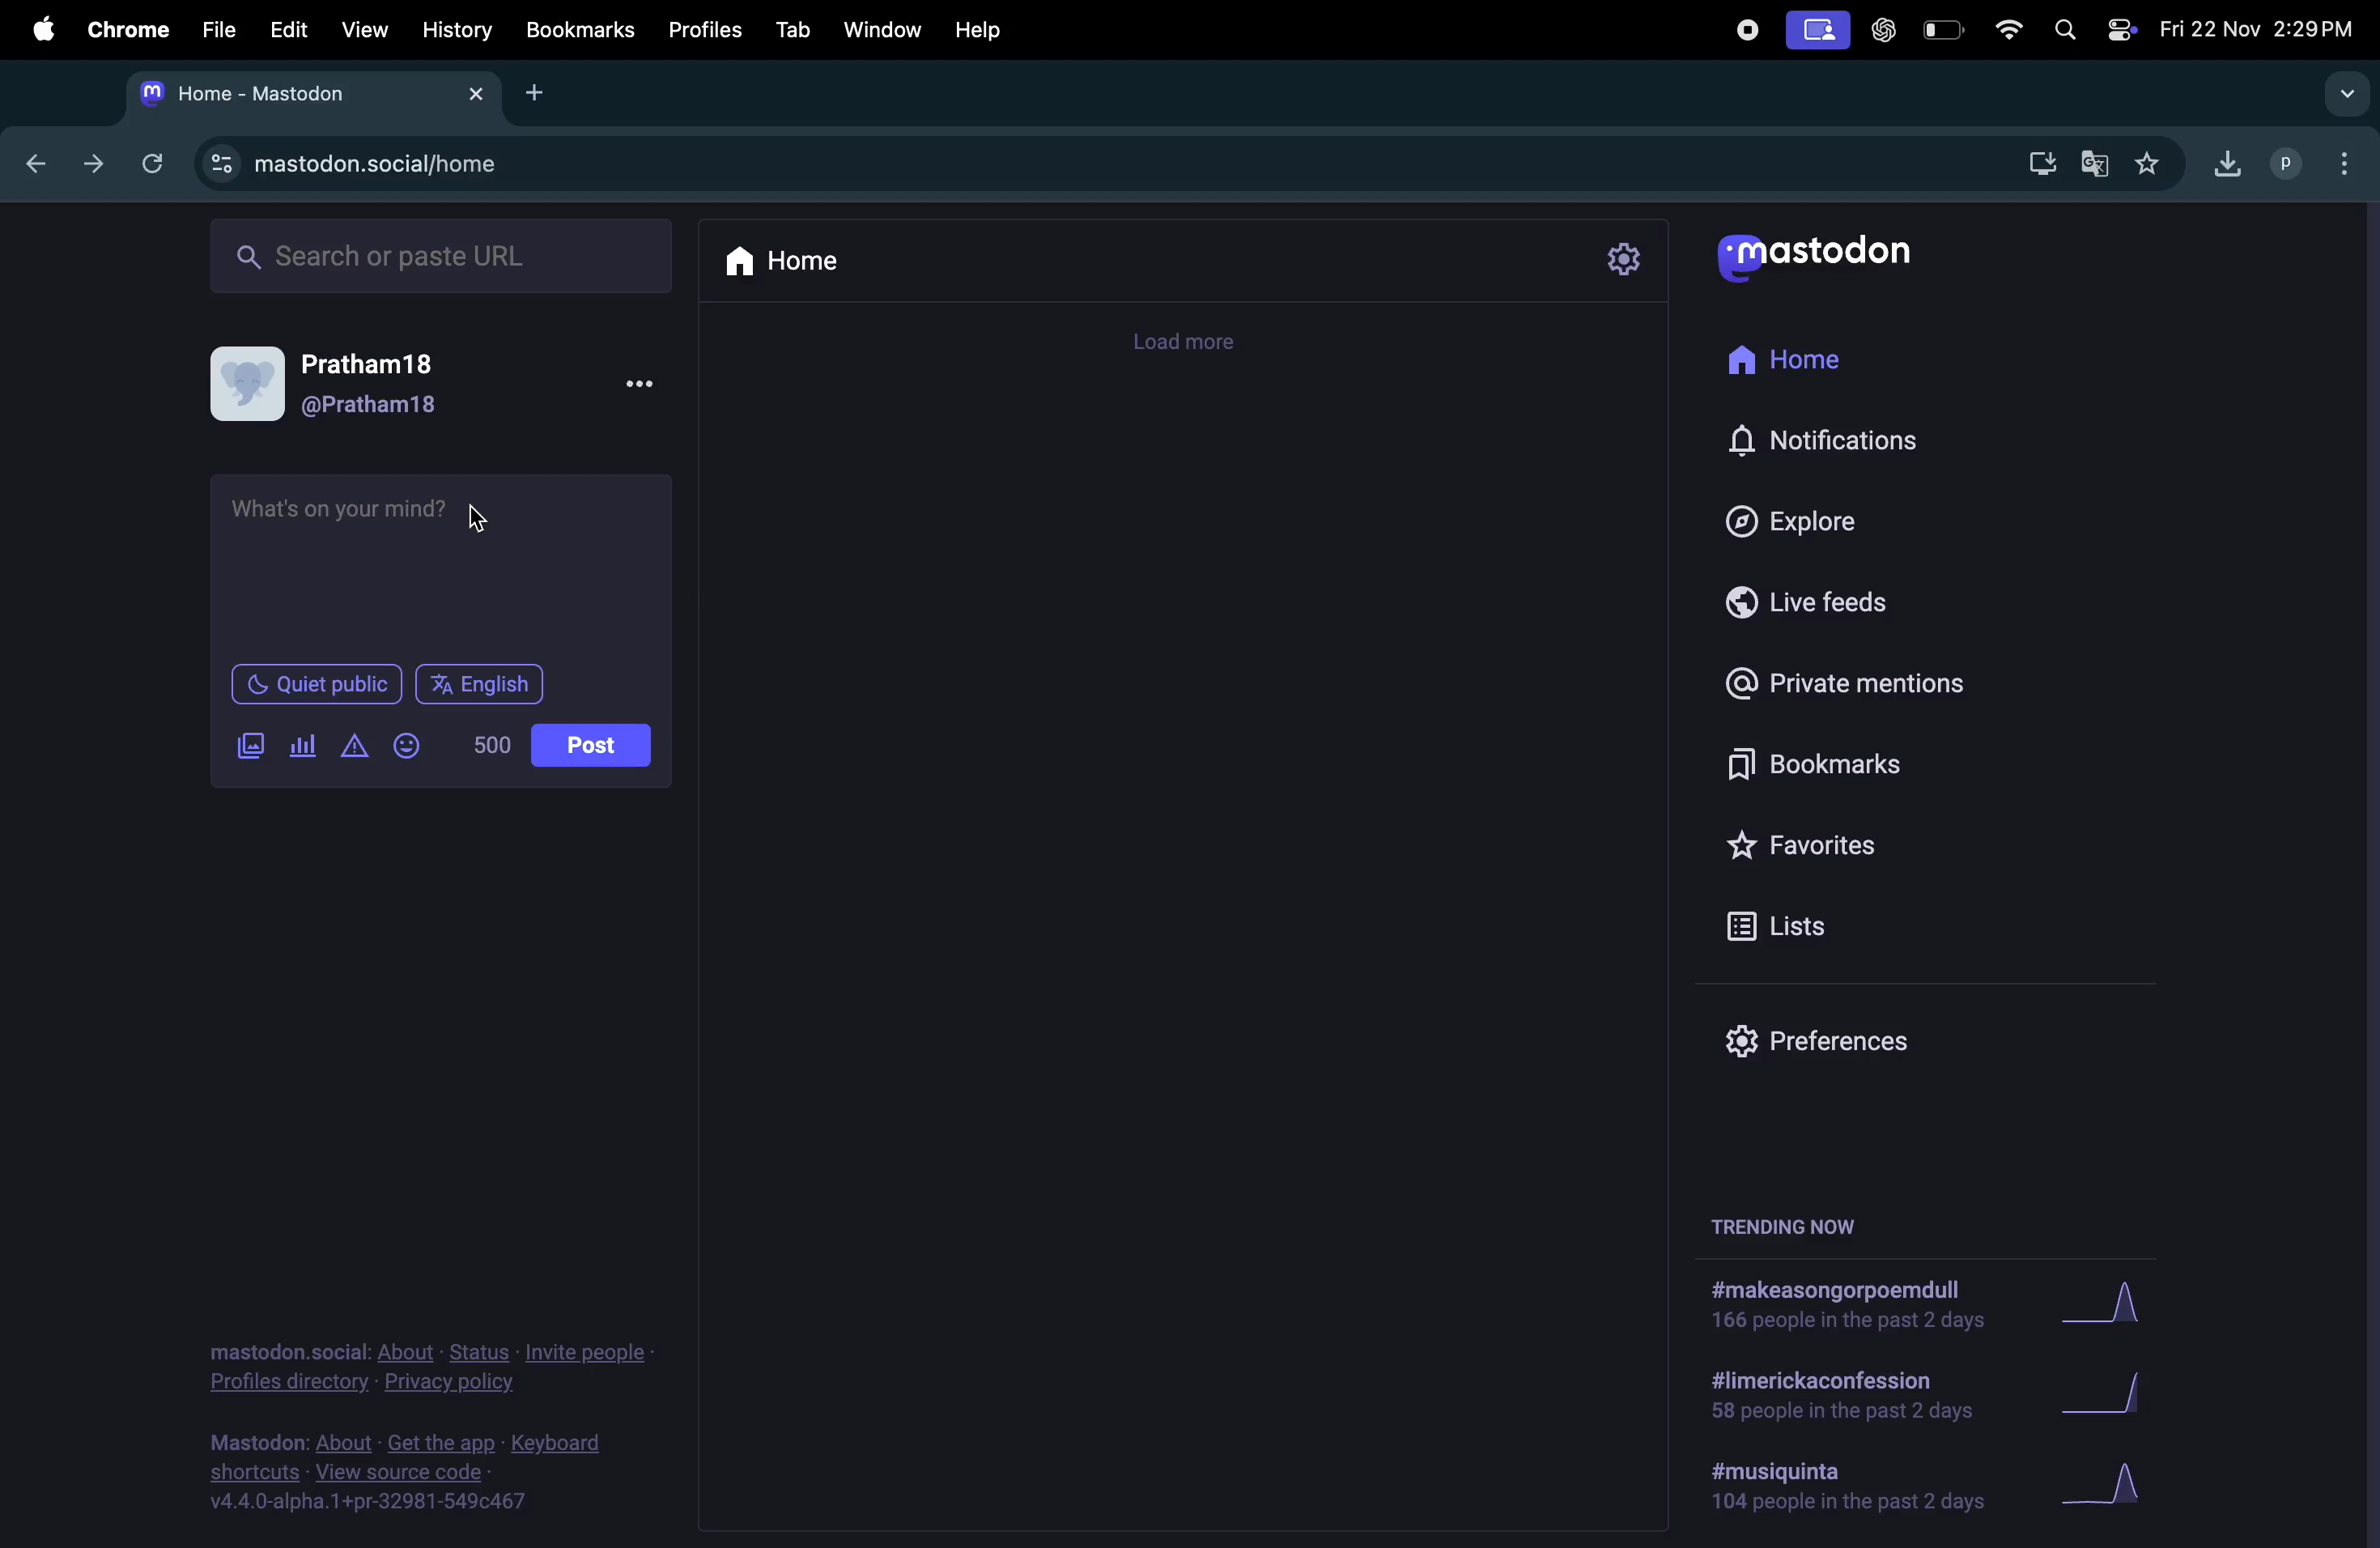 The height and width of the screenshot is (1548, 2380). I want to click on post, so click(591, 745).